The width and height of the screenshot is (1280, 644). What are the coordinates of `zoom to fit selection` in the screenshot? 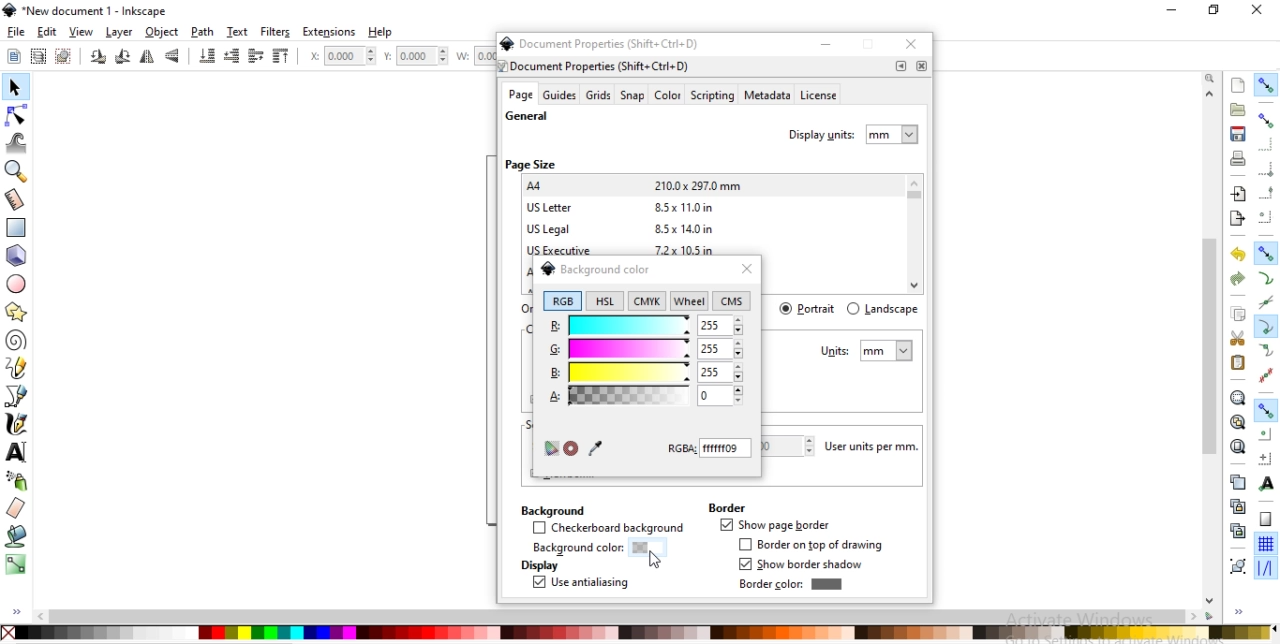 It's located at (1237, 398).